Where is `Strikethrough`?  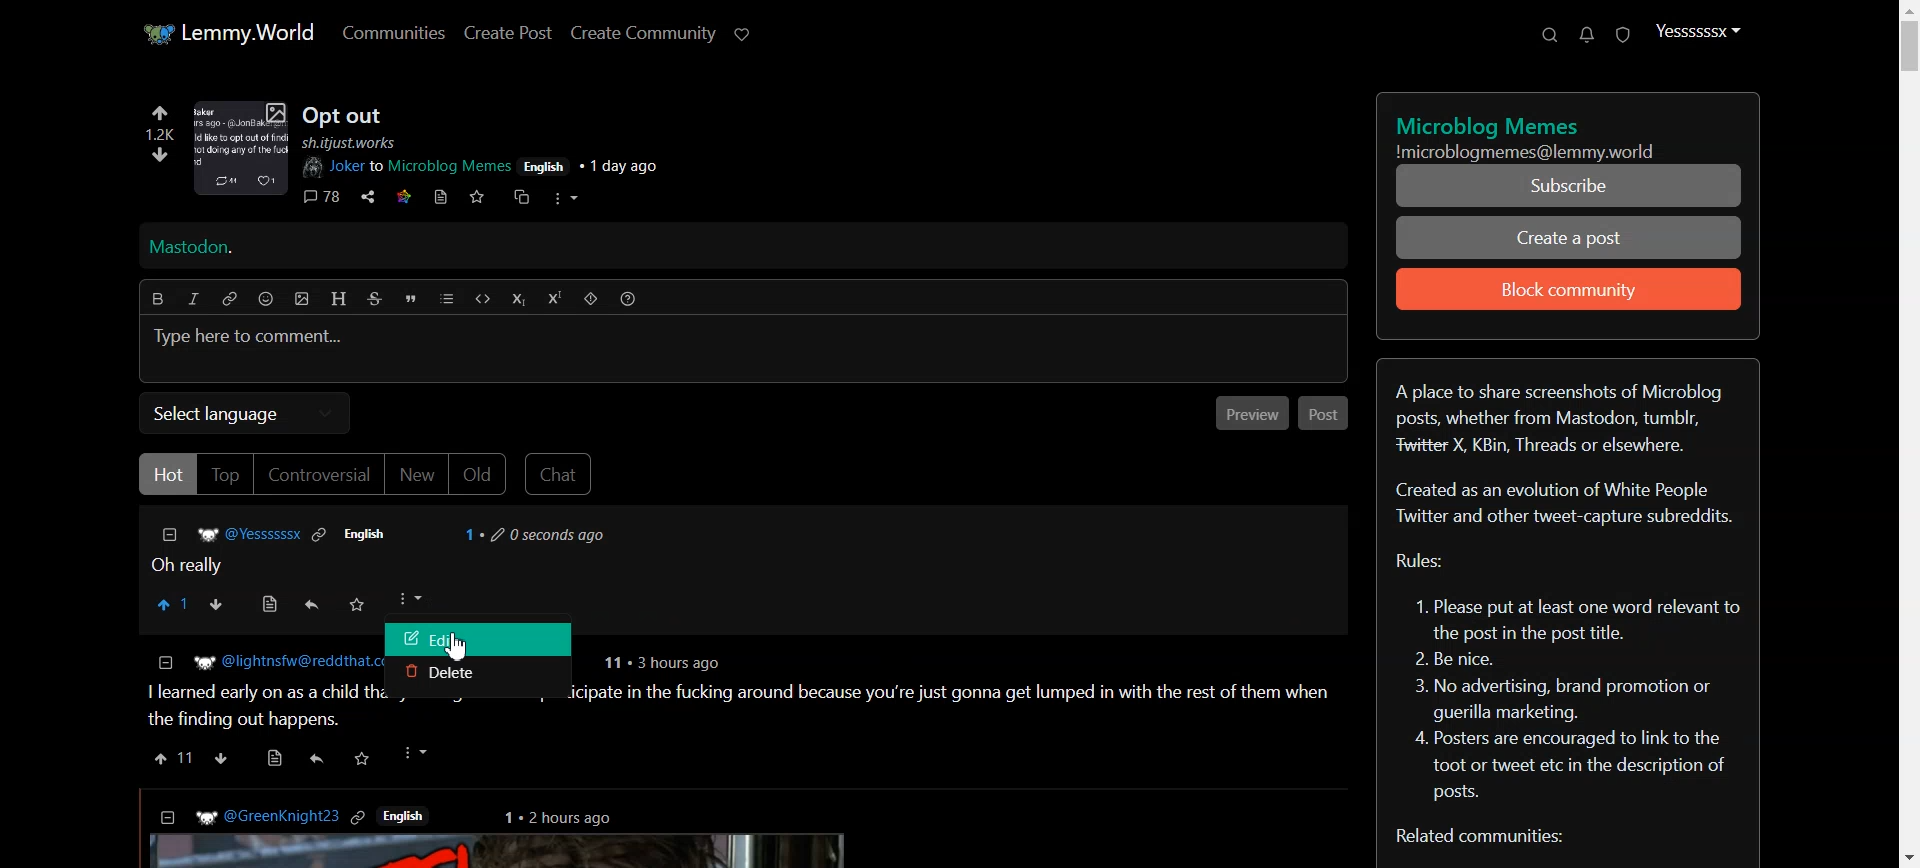
Strikethrough is located at coordinates (373, 298).